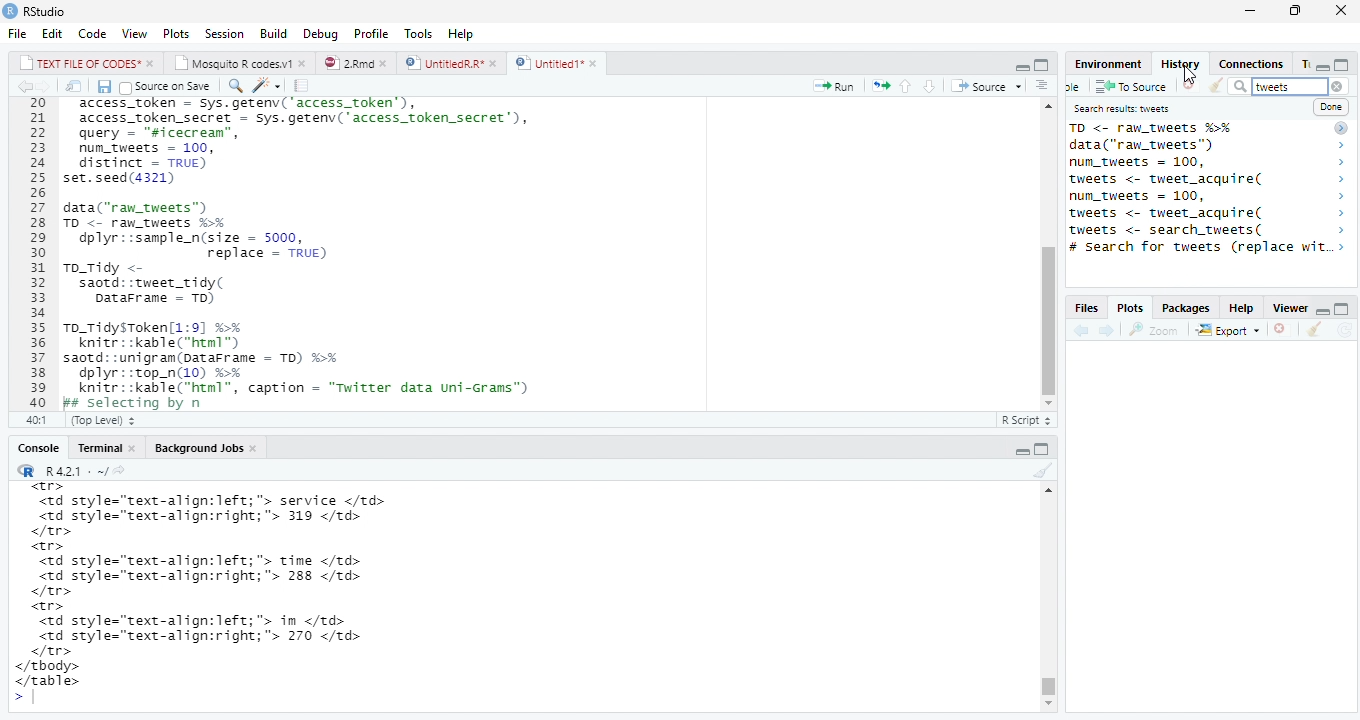  What do you see at coordinates (1050, 603) in the screenshot?
I see `Scrollbar` at bounding box center [1050, 603].